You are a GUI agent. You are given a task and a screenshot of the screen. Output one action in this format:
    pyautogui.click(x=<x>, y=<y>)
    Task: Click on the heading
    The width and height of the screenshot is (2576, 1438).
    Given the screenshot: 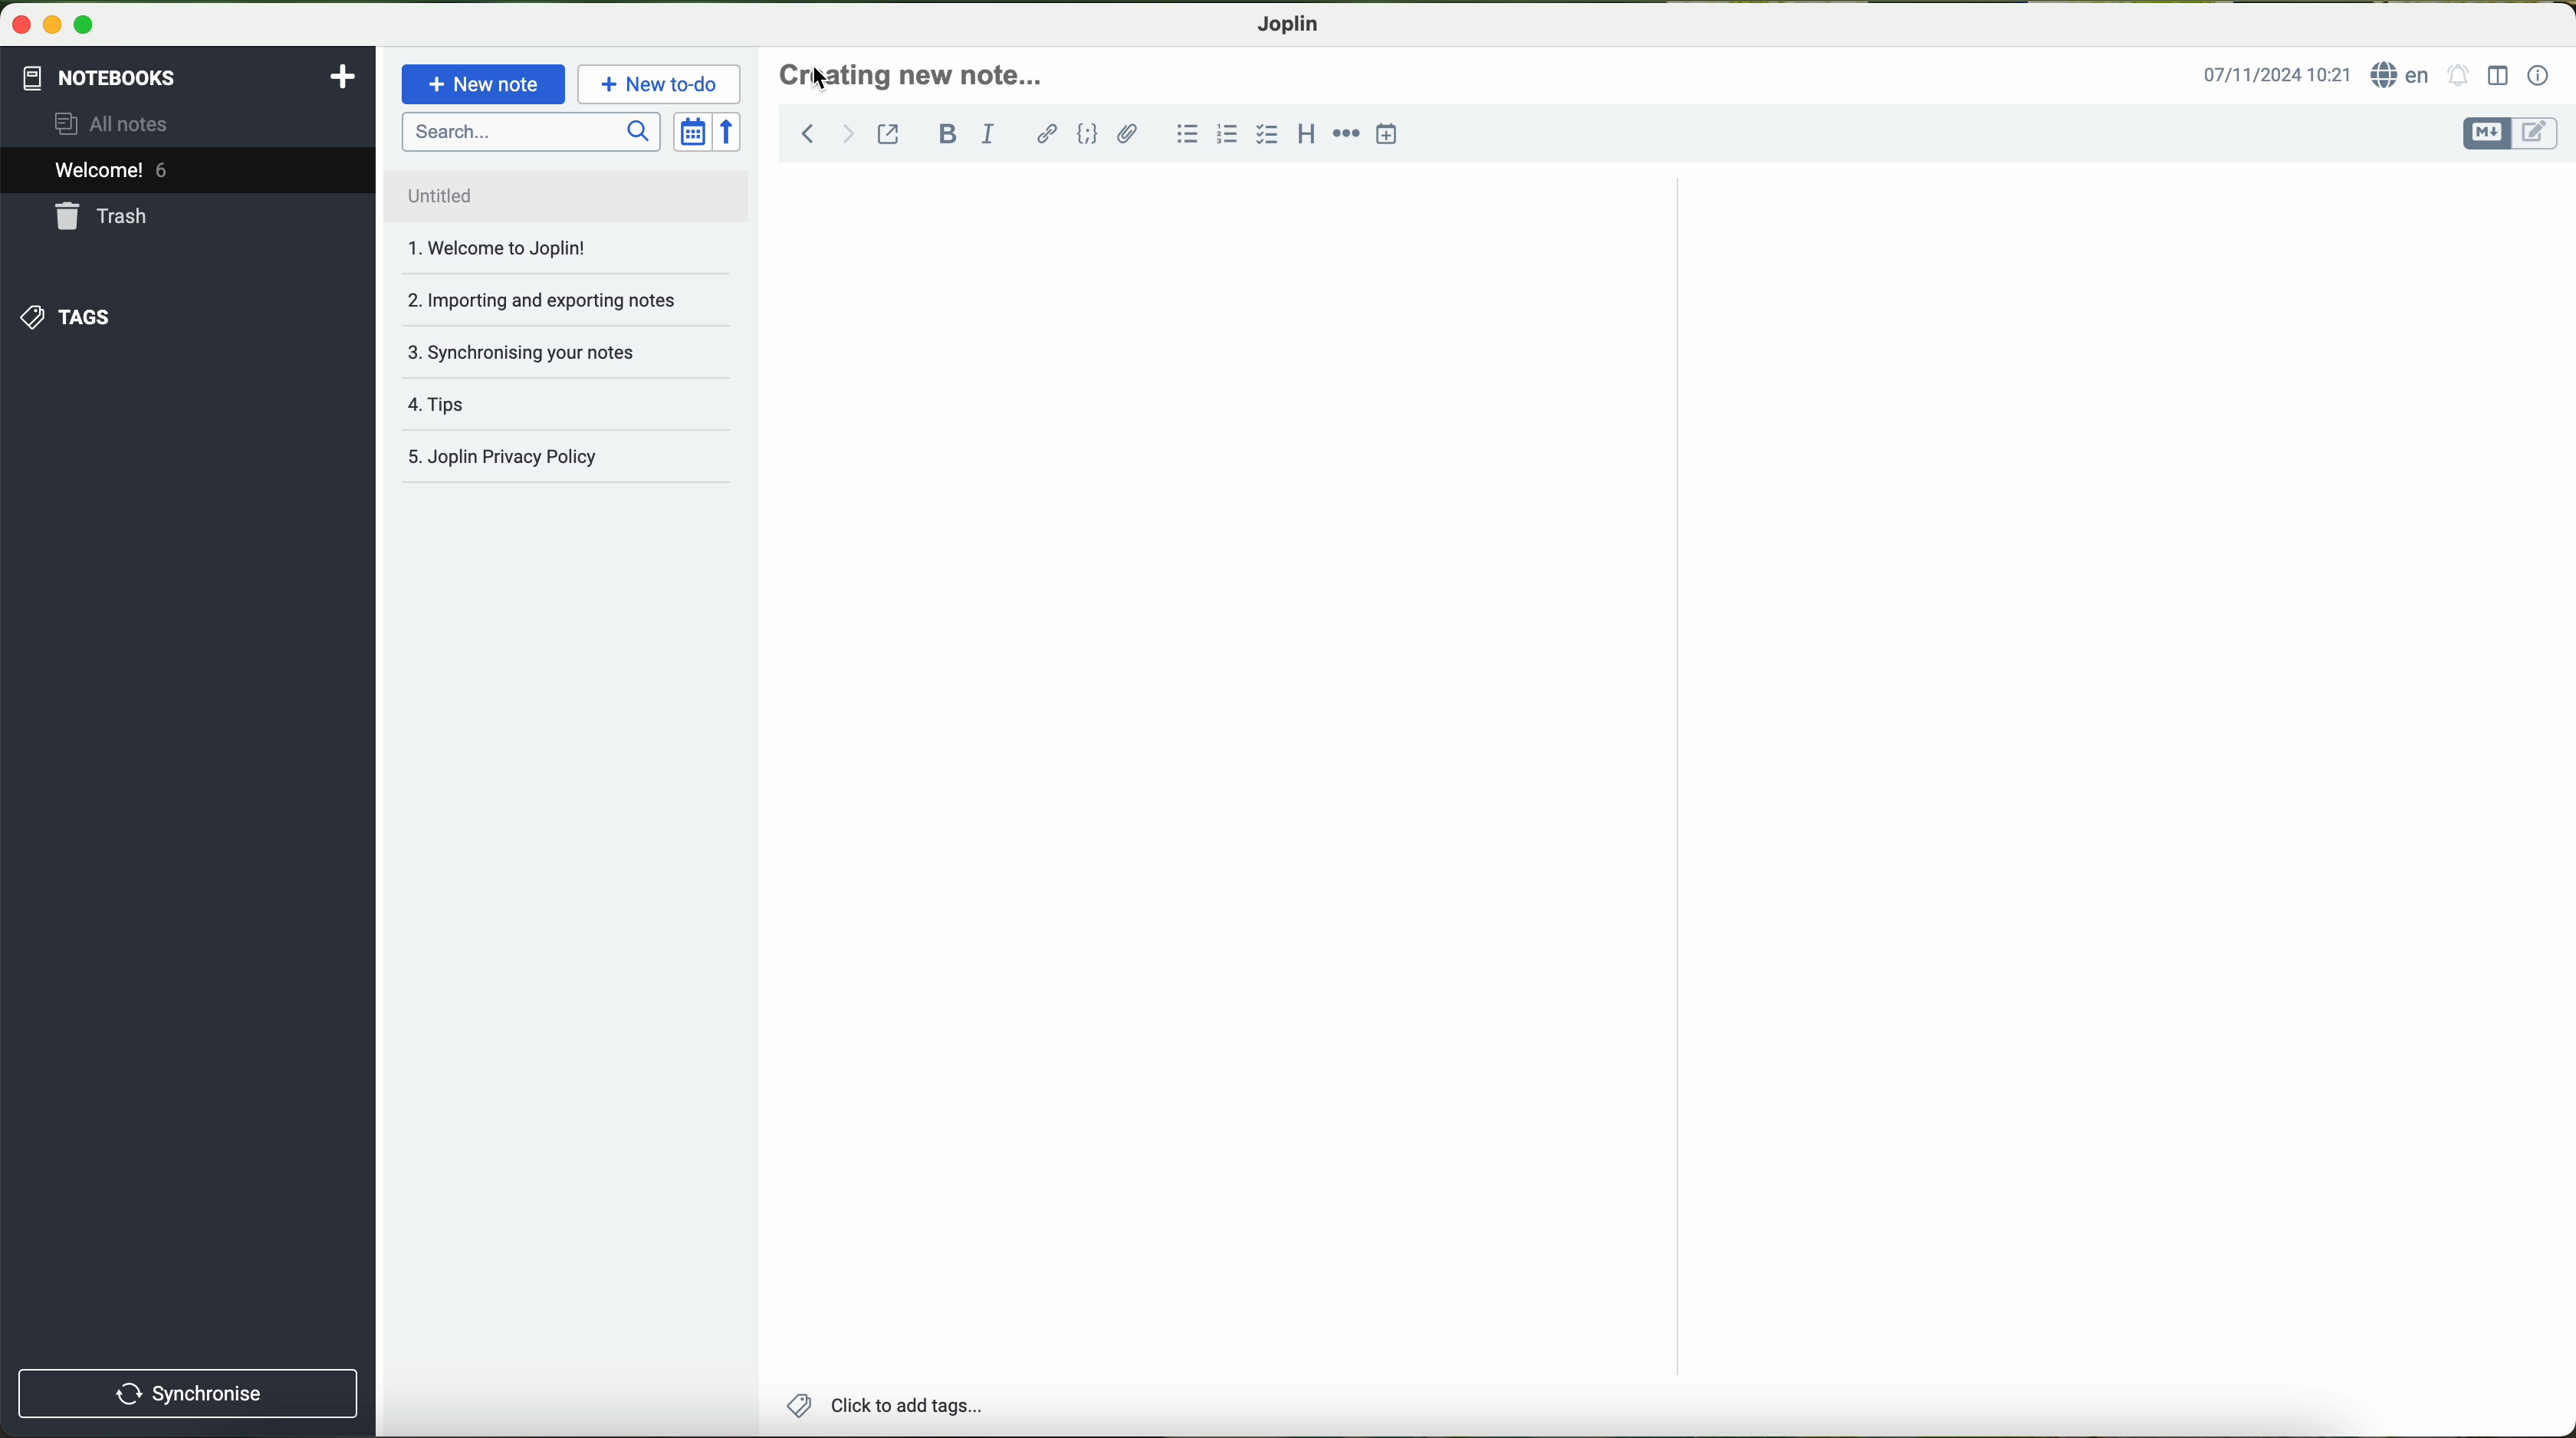 What is the action you would take?
    pyautogui.click(x=1304, y=132)
    